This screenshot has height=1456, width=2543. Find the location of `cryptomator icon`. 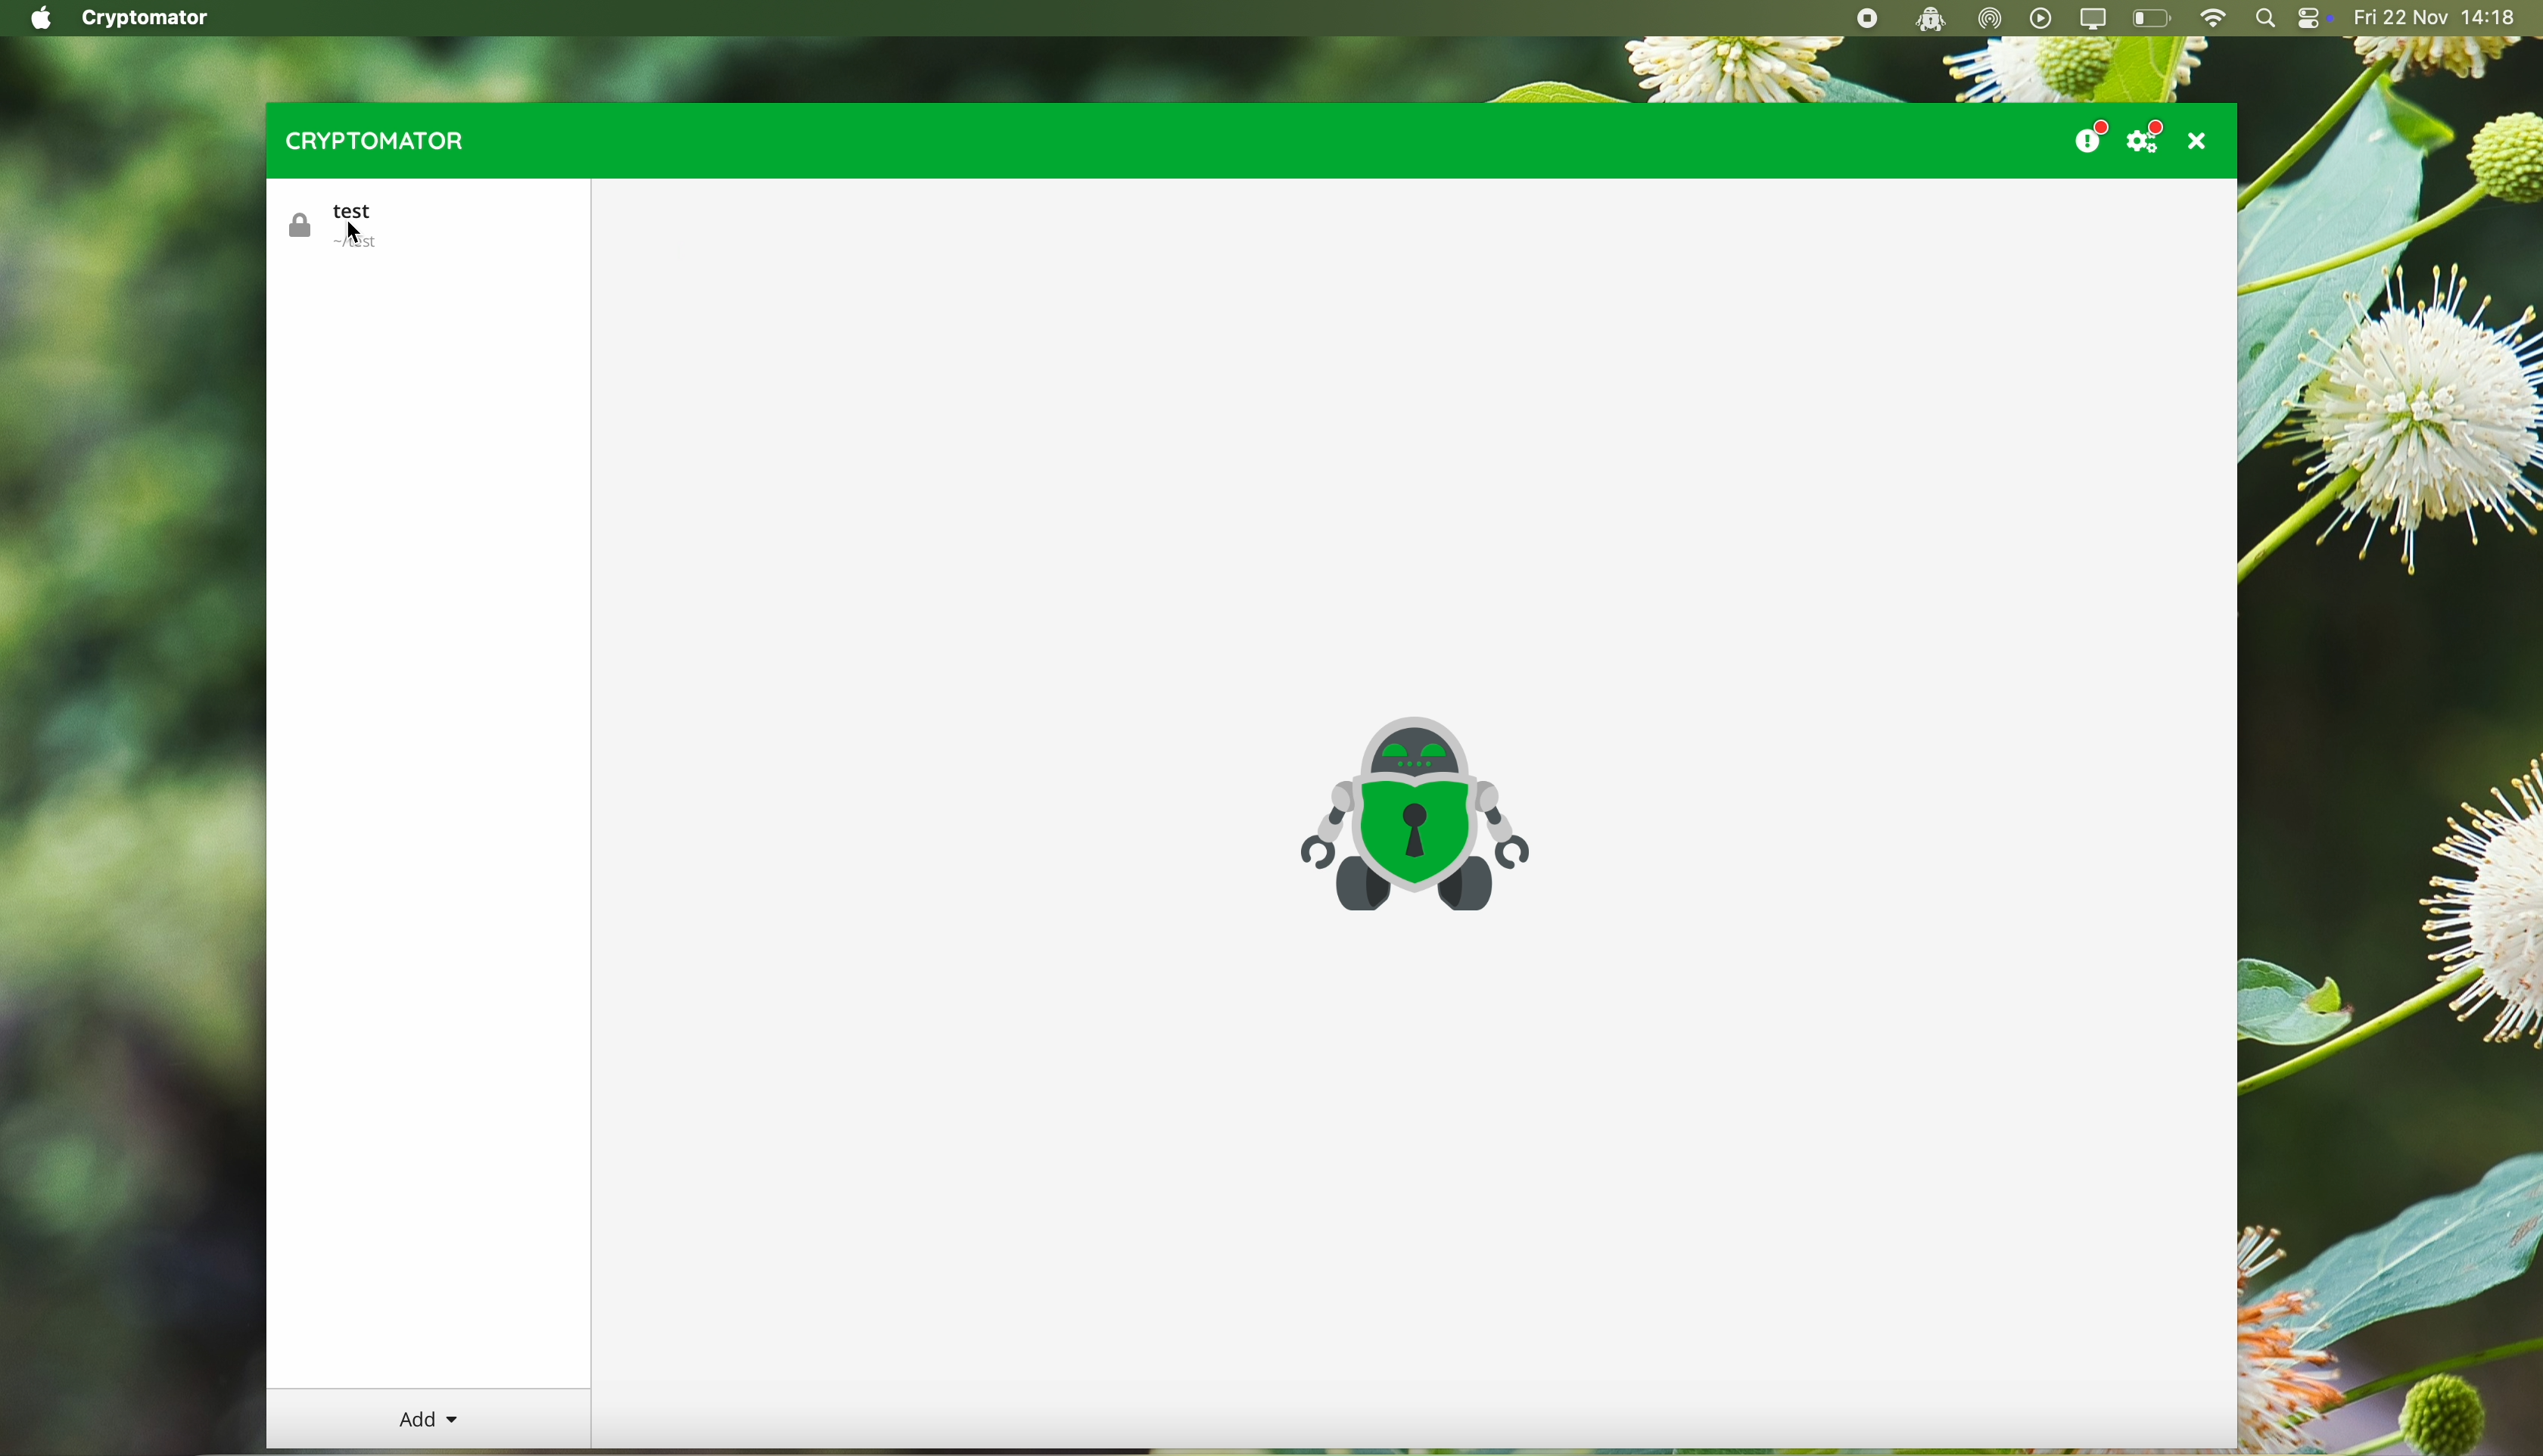

cryptomator icon is located at coordinates (1411, 816).